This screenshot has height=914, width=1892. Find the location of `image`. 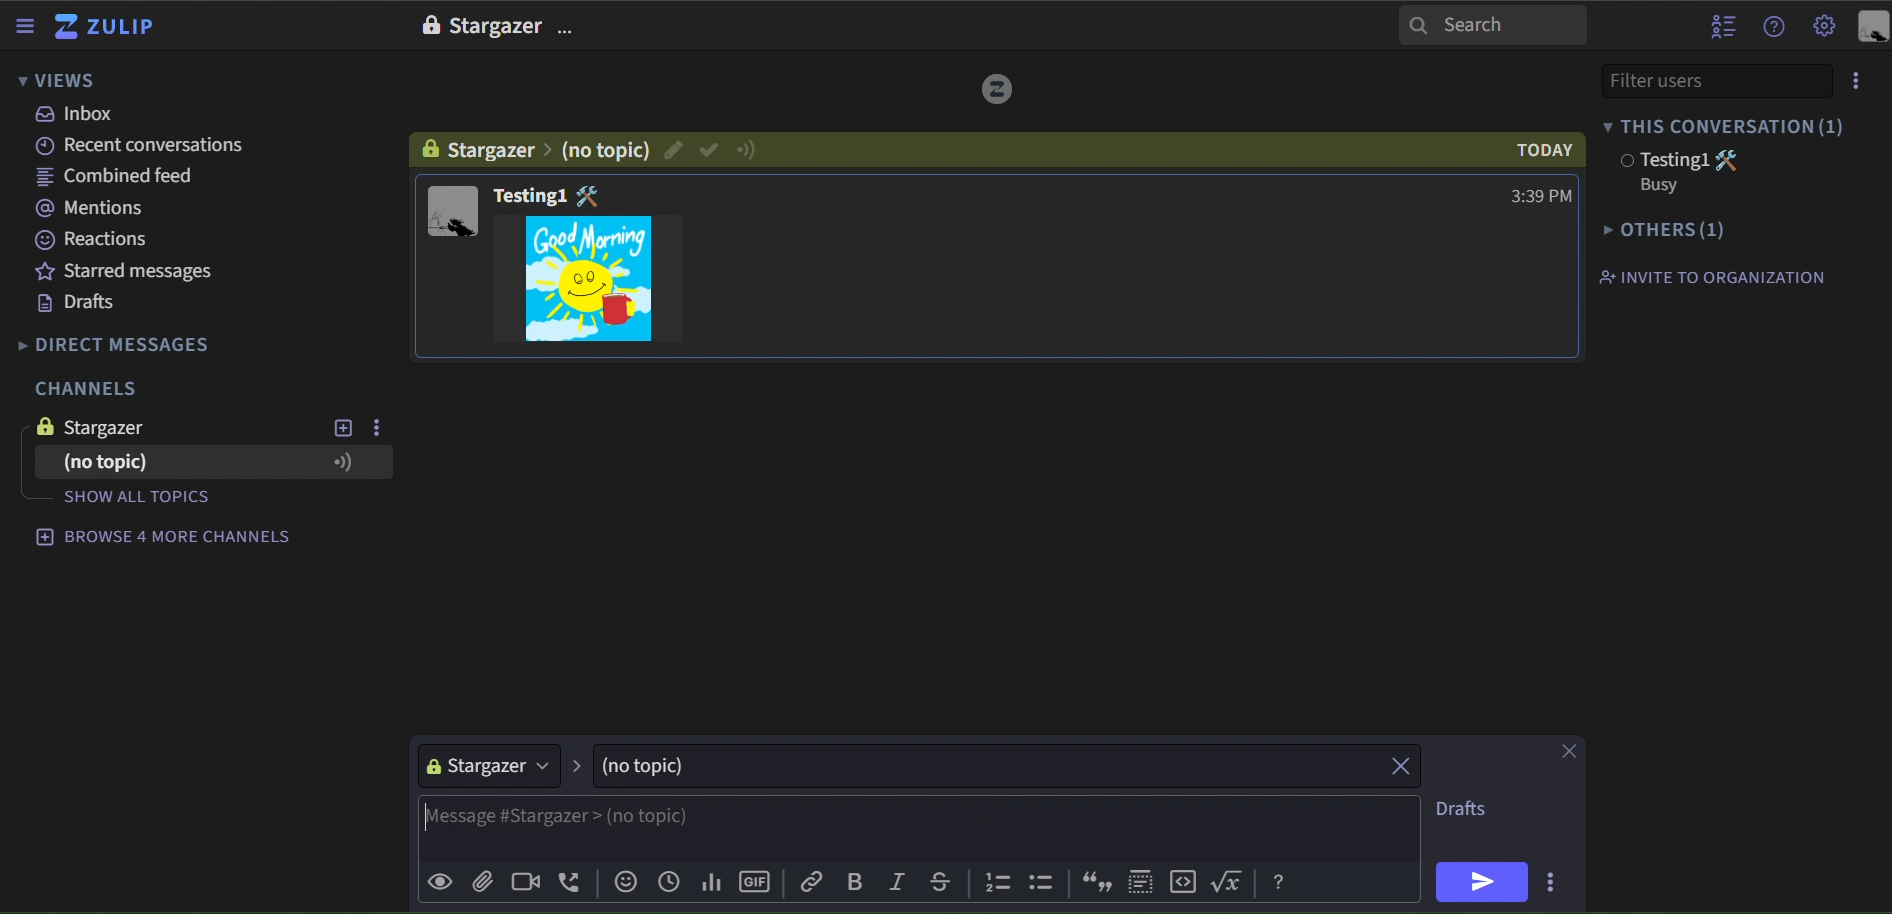

image is located at coordinates (594, 195).